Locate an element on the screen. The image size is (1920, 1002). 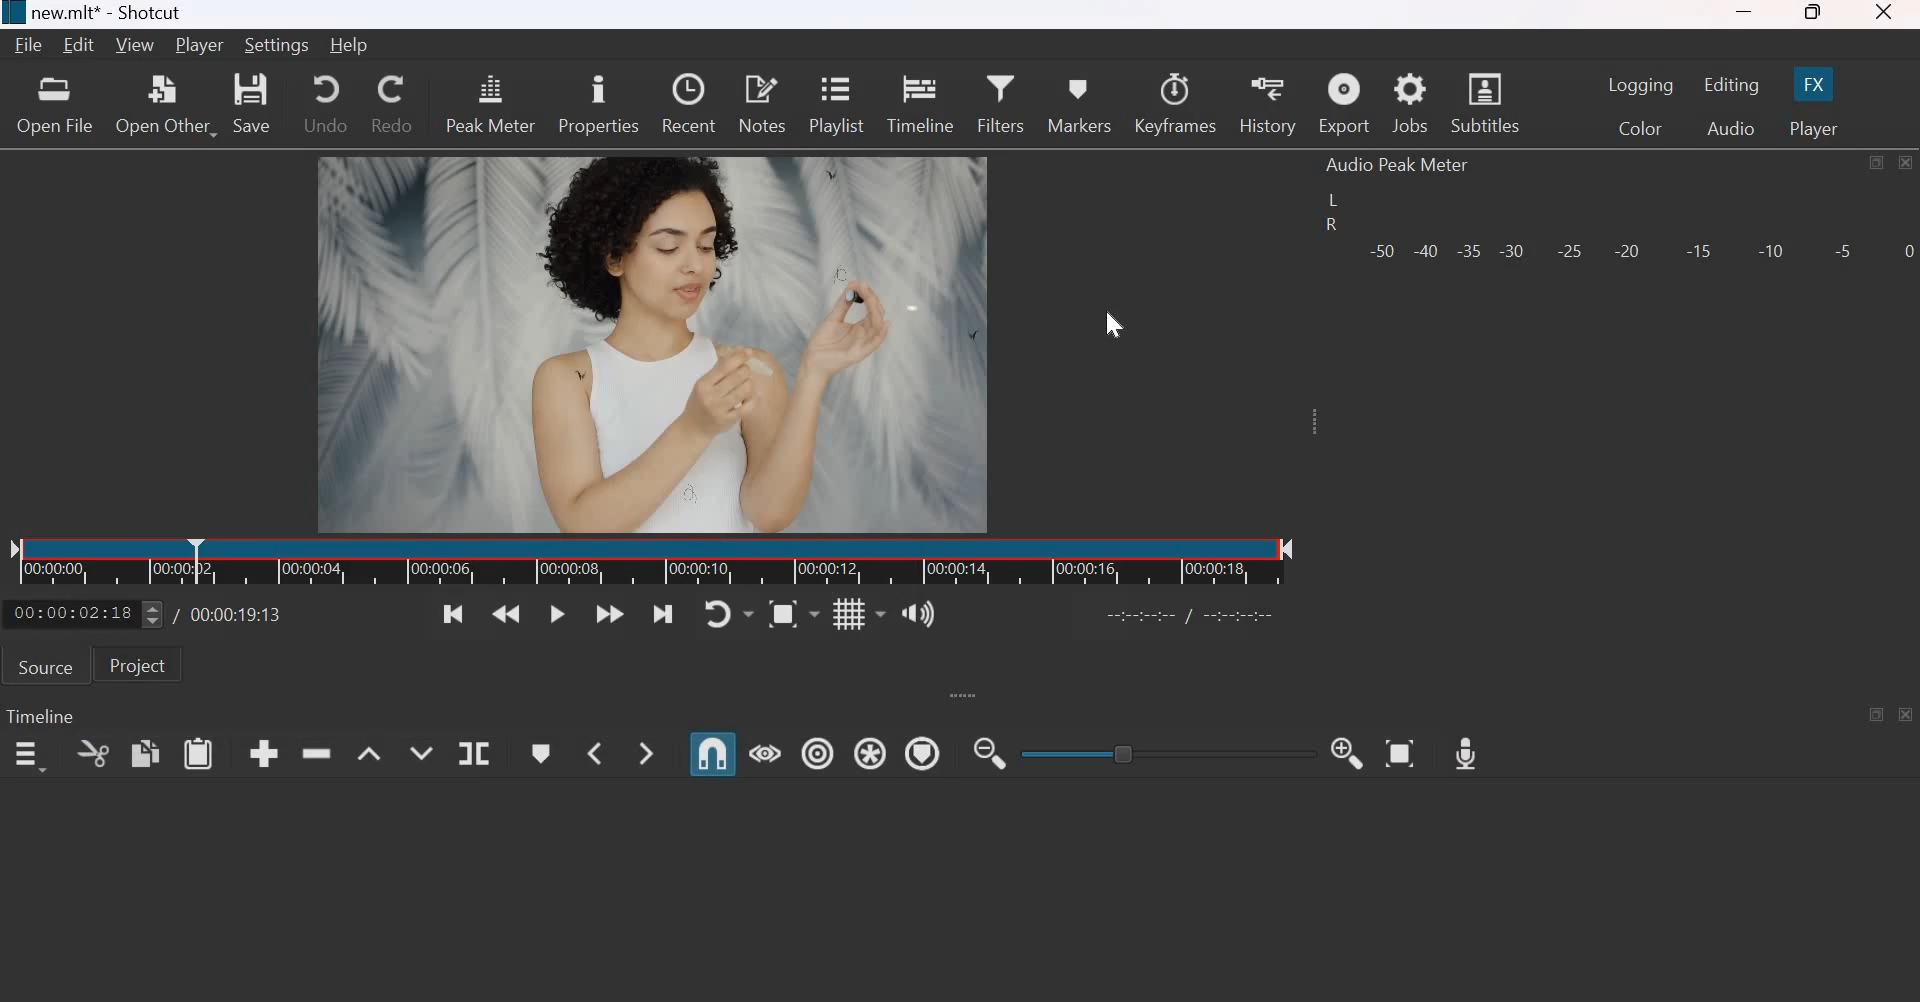
Jobs is located at coordinates (1410, 104).